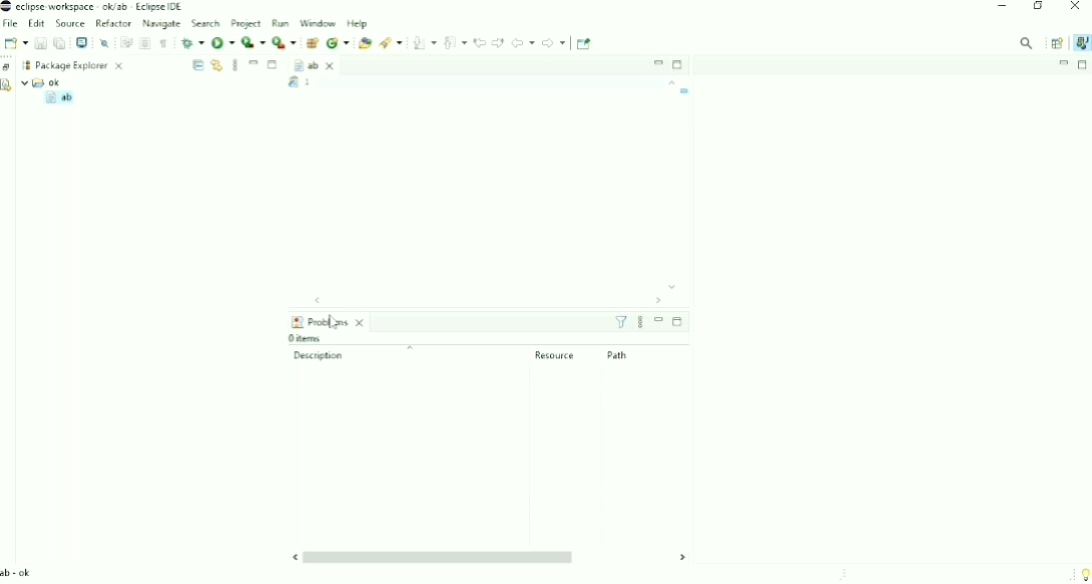 The width and height of the screenshot is (1092, 584). Describe the element at coordinates (311, 43) in the screenshot. I see `New Java Package` at that location.